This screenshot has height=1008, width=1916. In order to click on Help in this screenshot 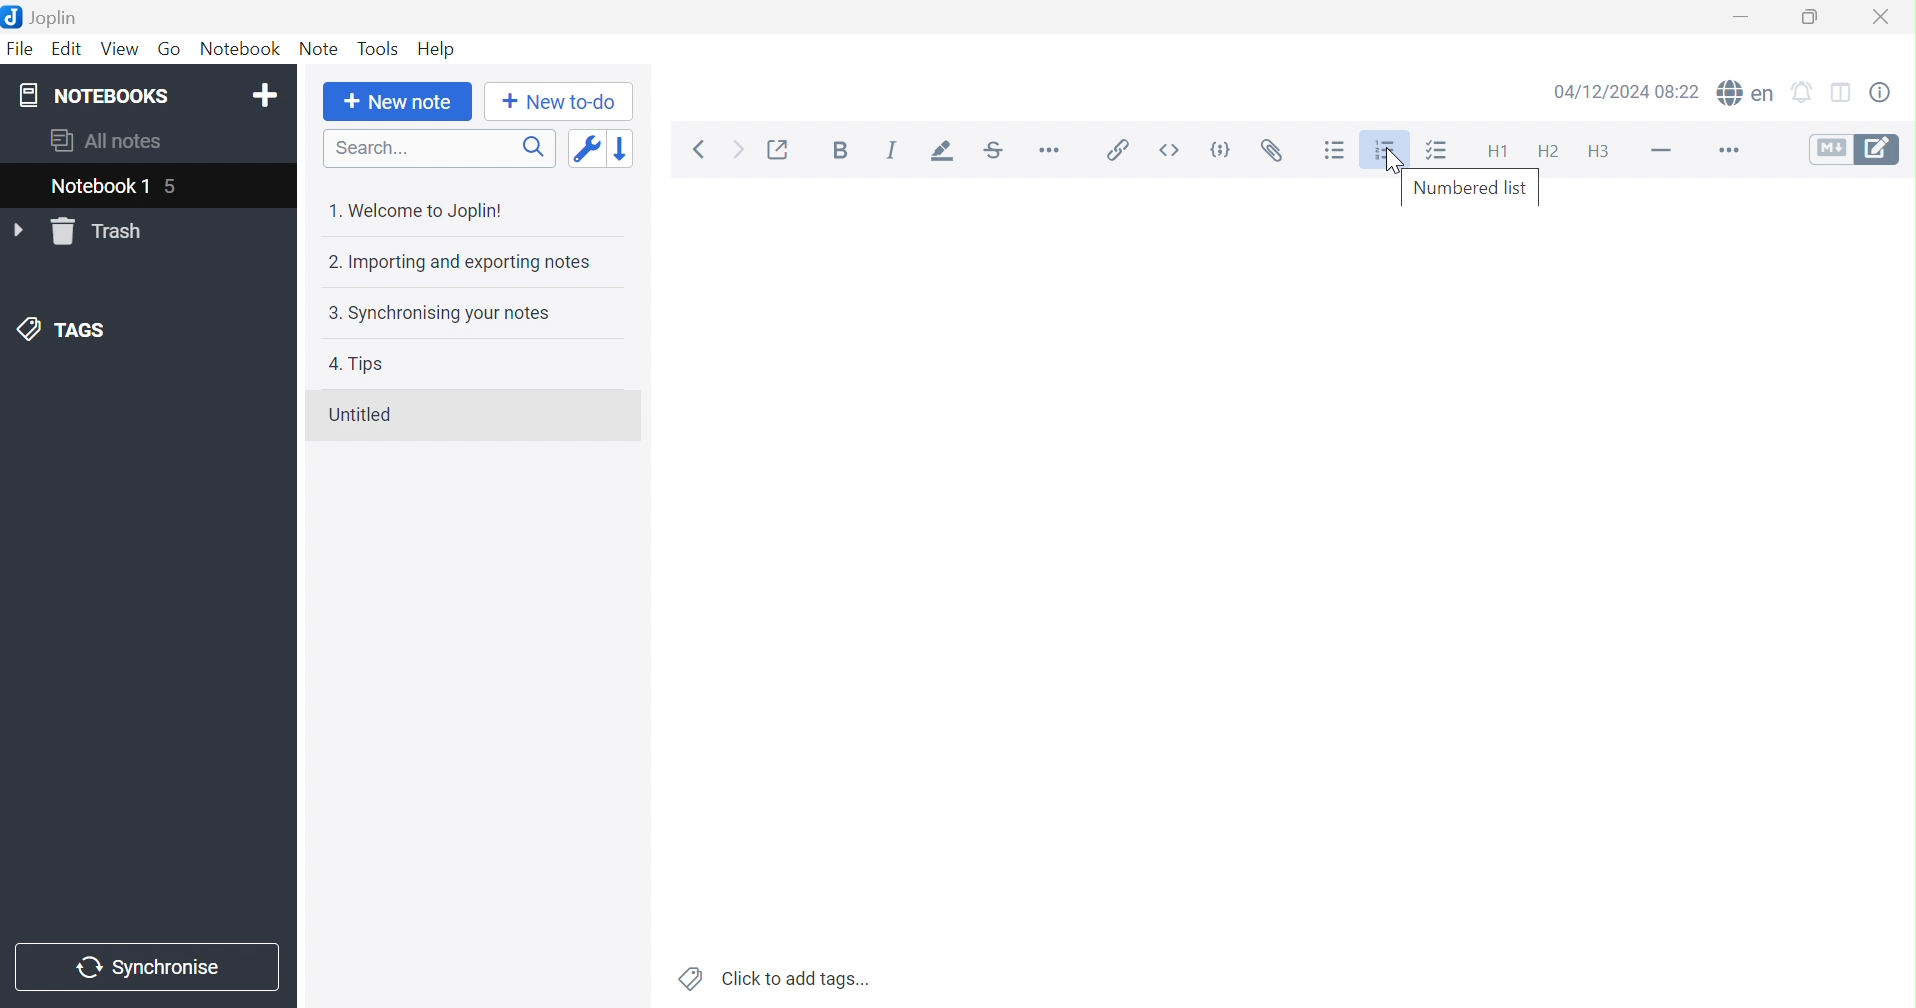, I will do `click(434, 47)`.